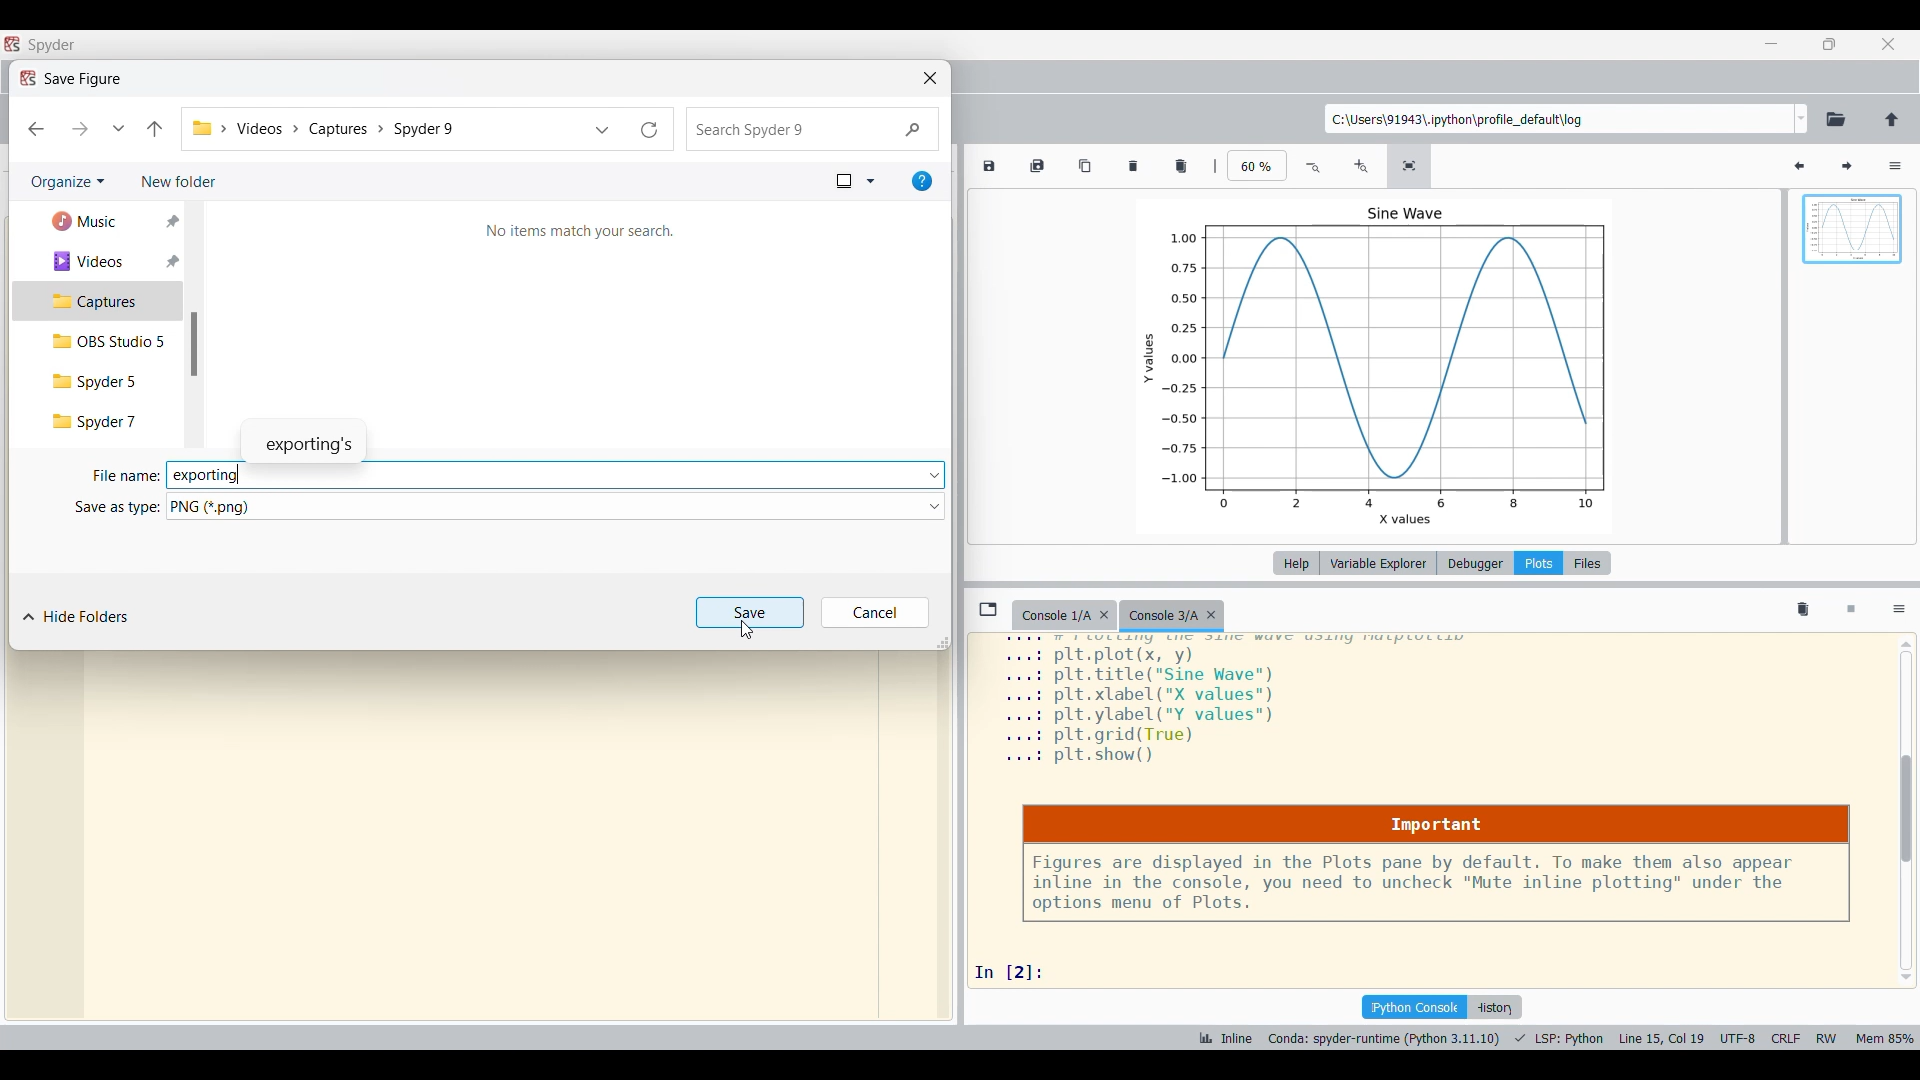 This screenshot has width=1920, height=1080. I want to click on Preview pane, so click(1853, 246).